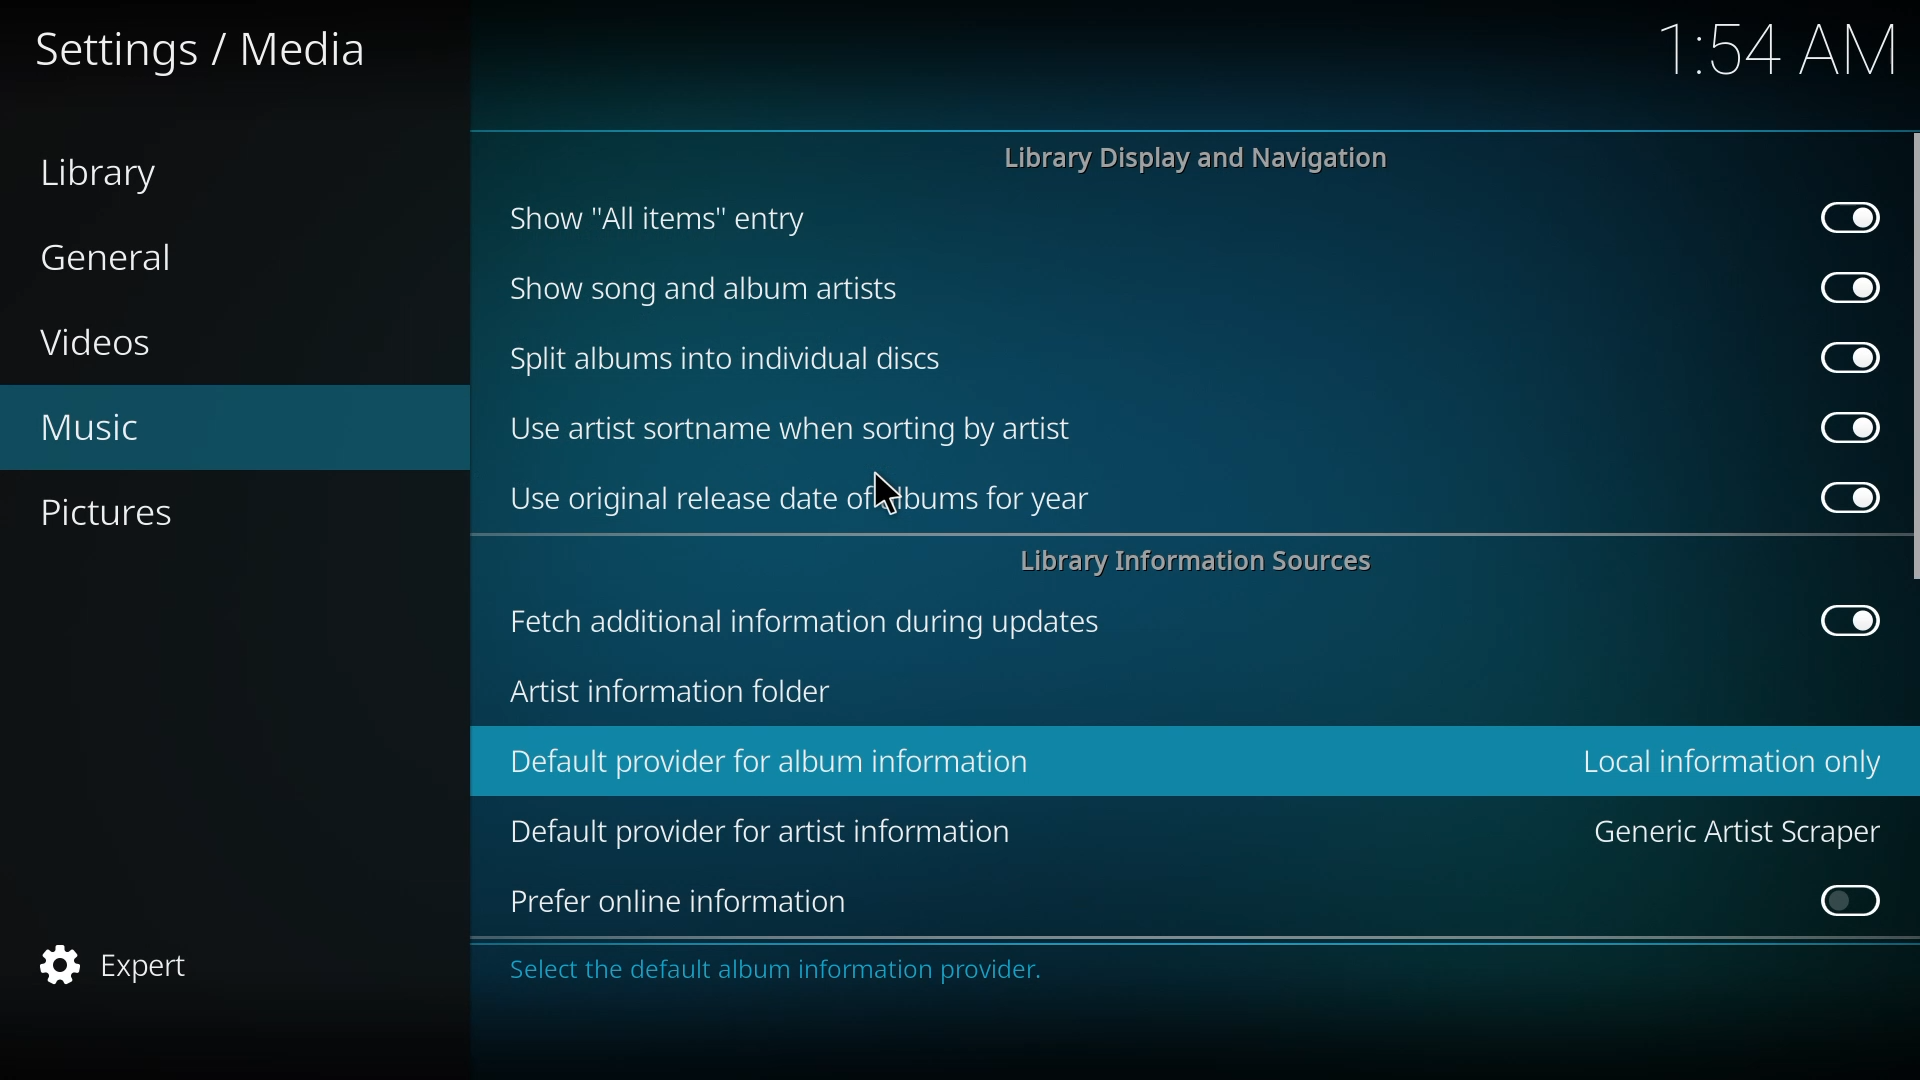 This screenshot has width=1920, height=1080. What do you see at coordinates (734, 359) in the screenshot?
I see `split albums into discs` at bounding box center [734, 359].